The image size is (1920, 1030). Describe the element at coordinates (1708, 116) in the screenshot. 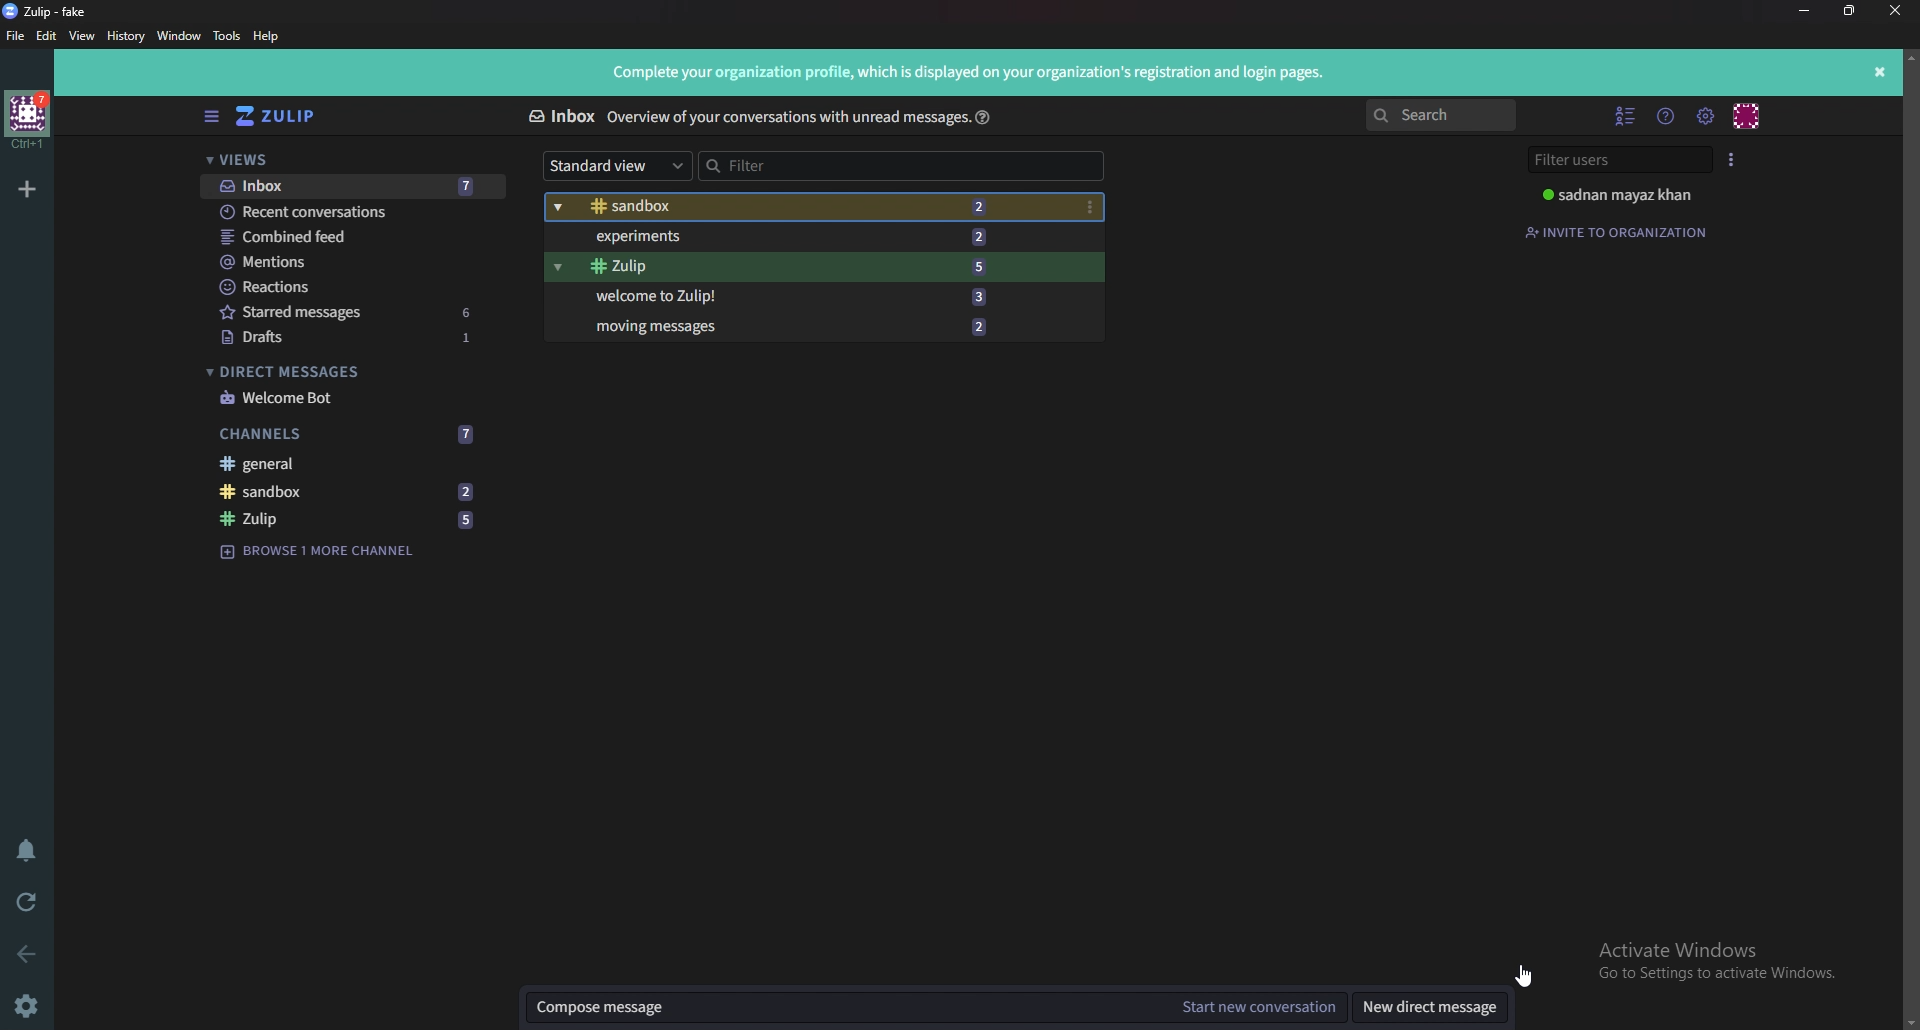

I see `Main menu` at that location.